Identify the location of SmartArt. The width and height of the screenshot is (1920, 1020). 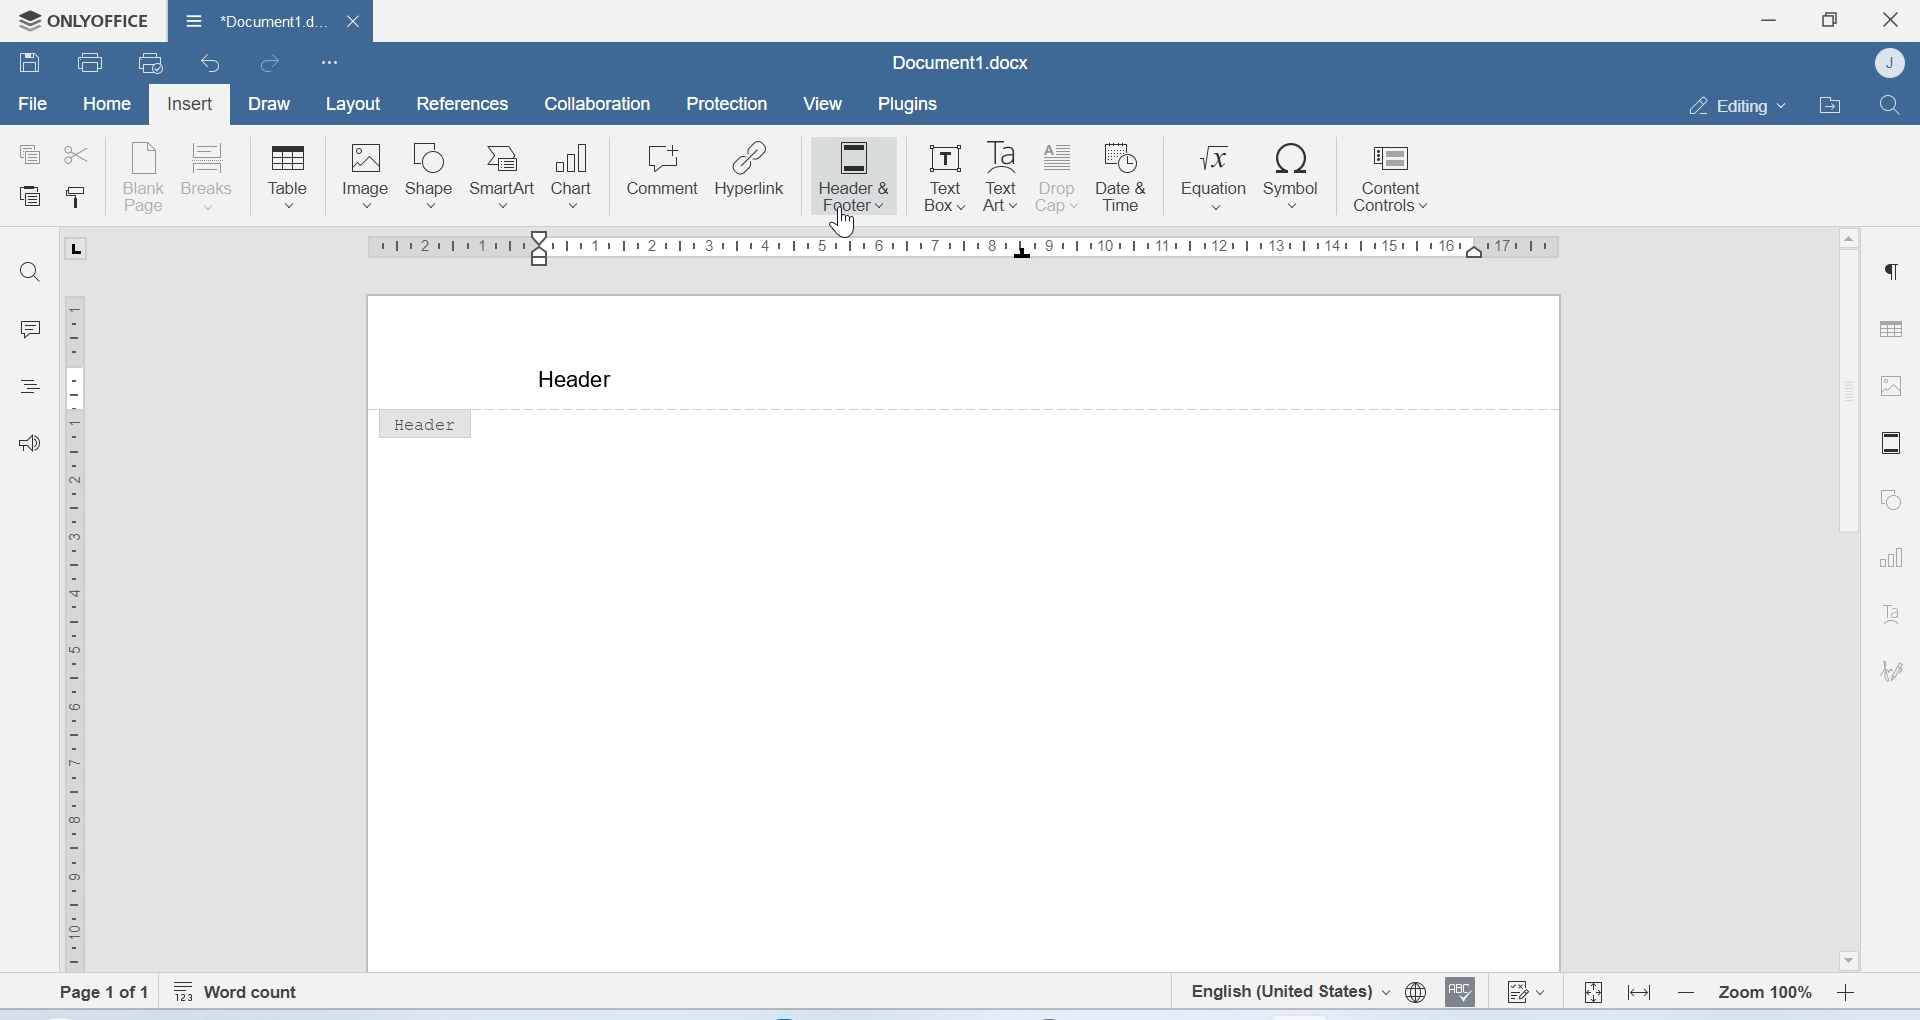
(507, 172).